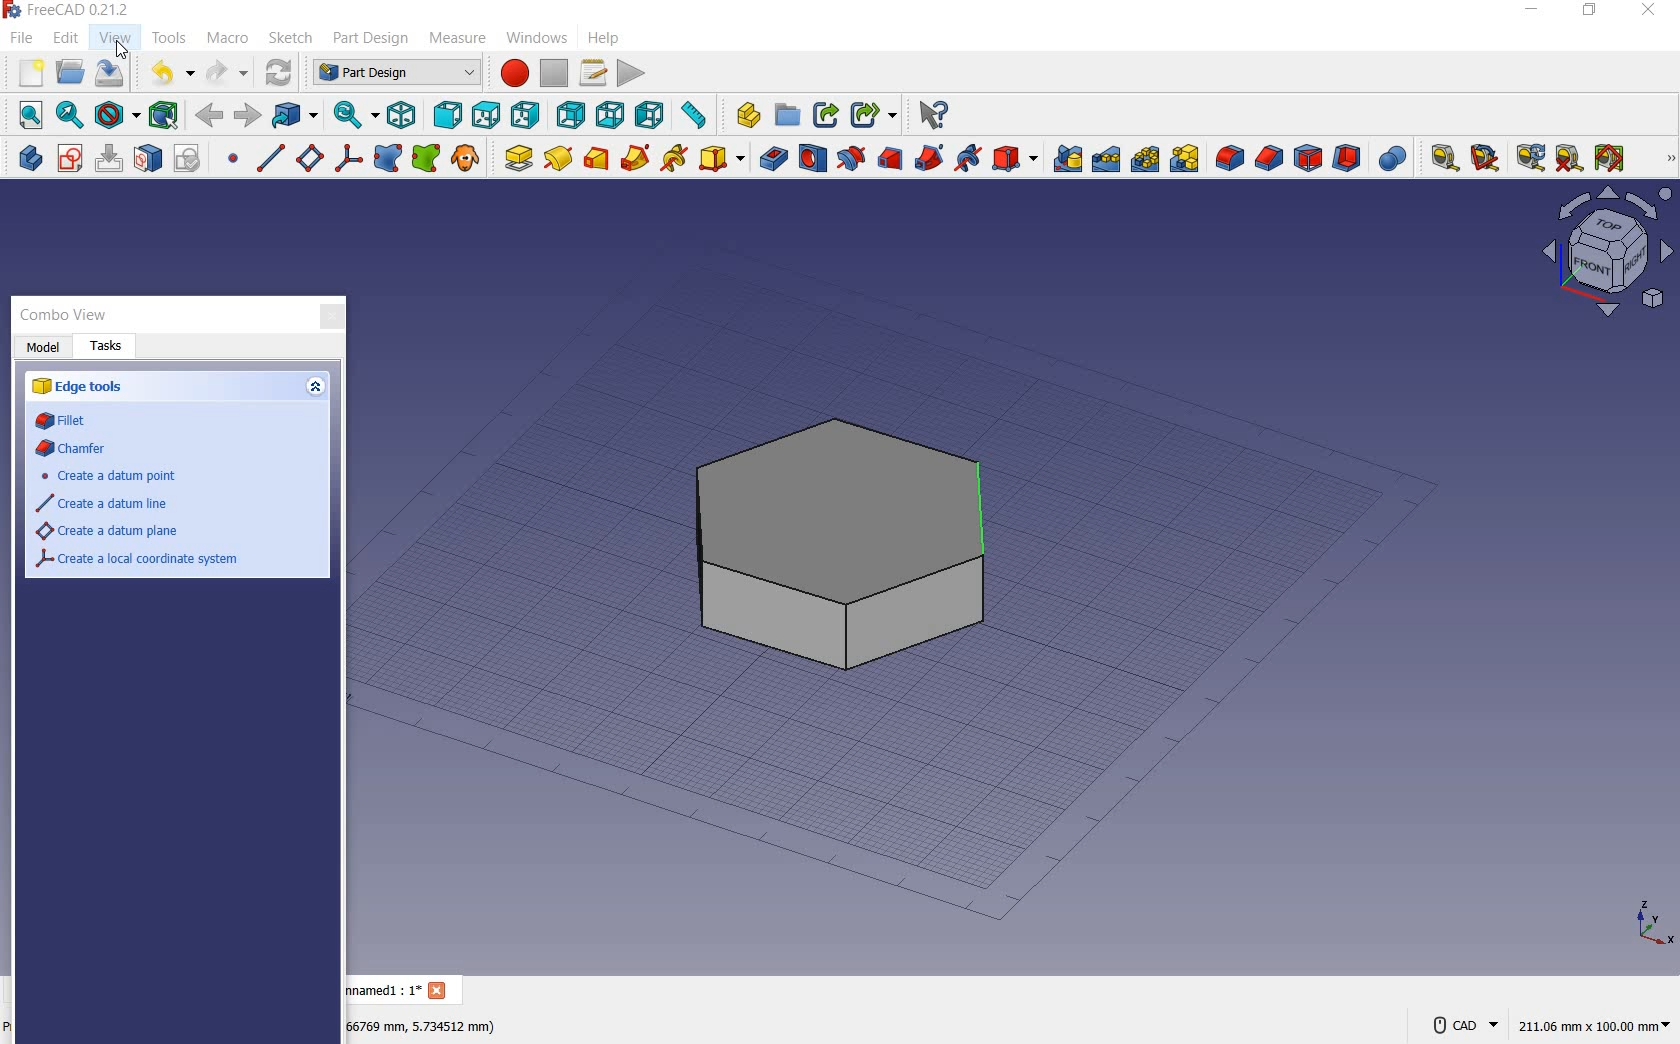 The height and width of the screenshot is (1044, 1680). I want to click on additive pipe, so click(636, 157).